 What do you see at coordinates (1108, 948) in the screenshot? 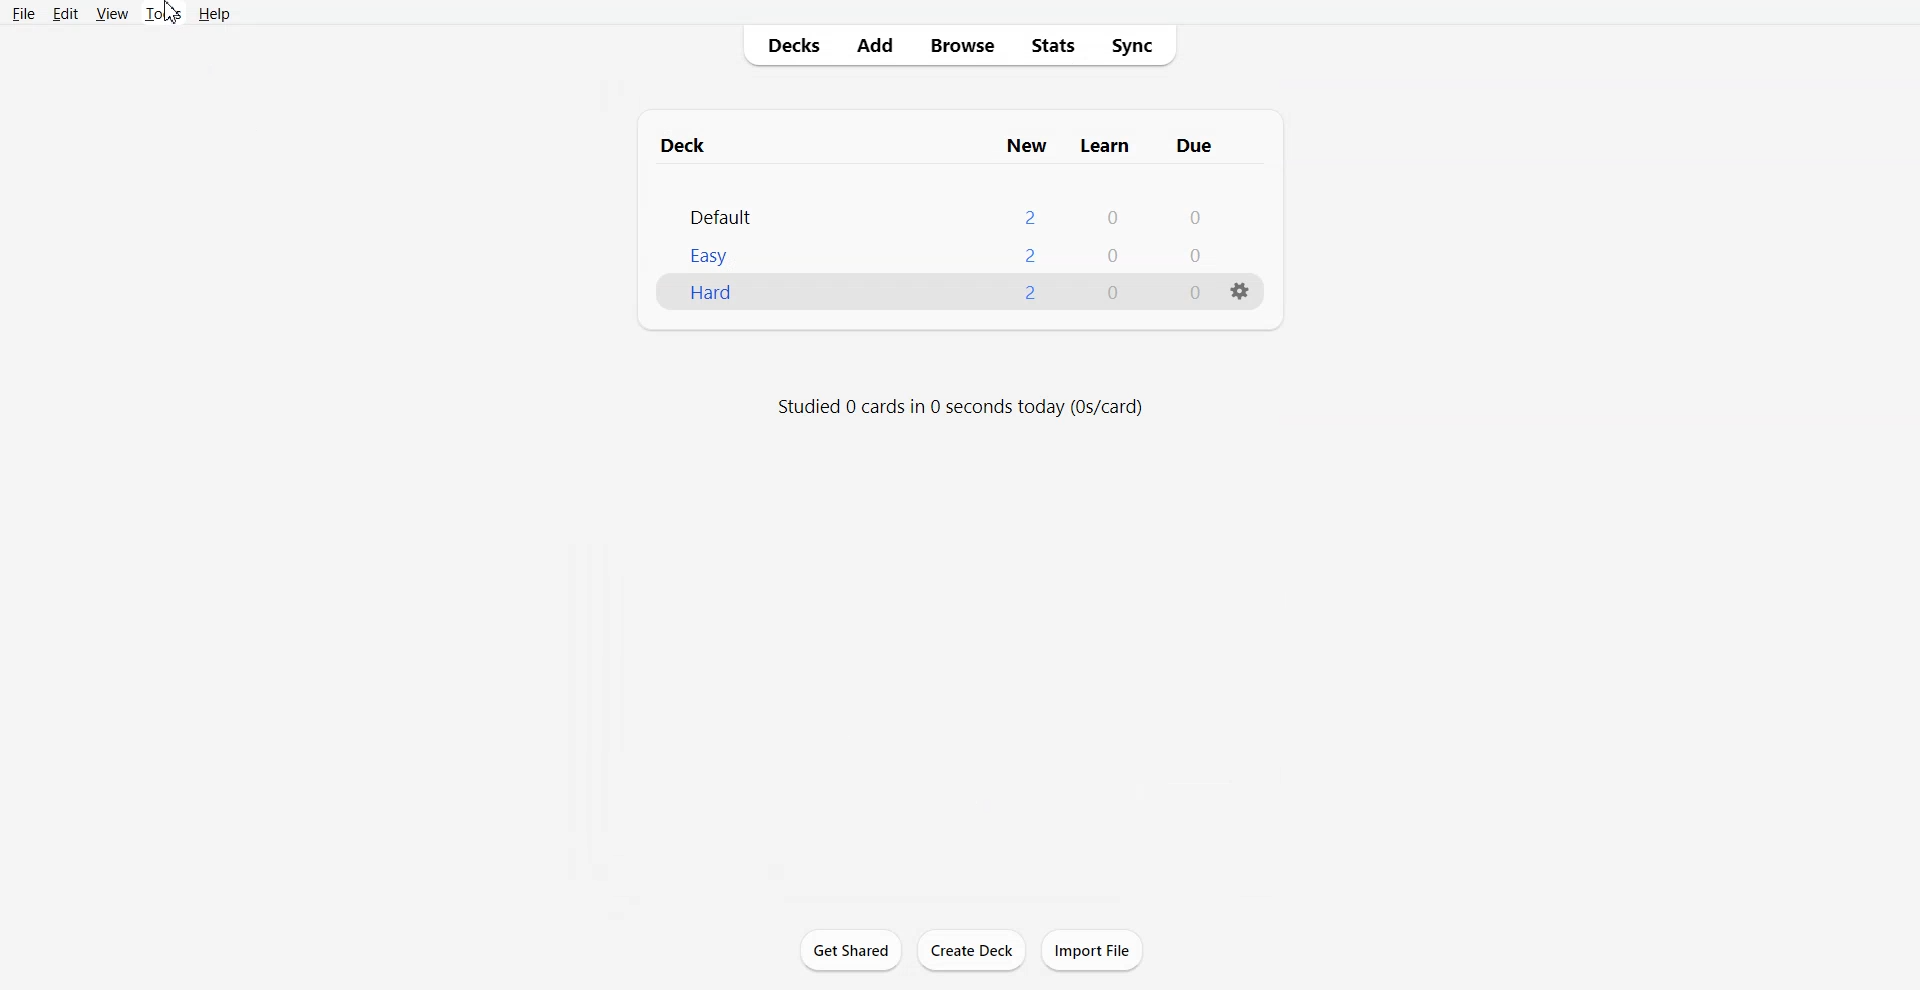
I see `import file` at bounding box center [1108, 948].